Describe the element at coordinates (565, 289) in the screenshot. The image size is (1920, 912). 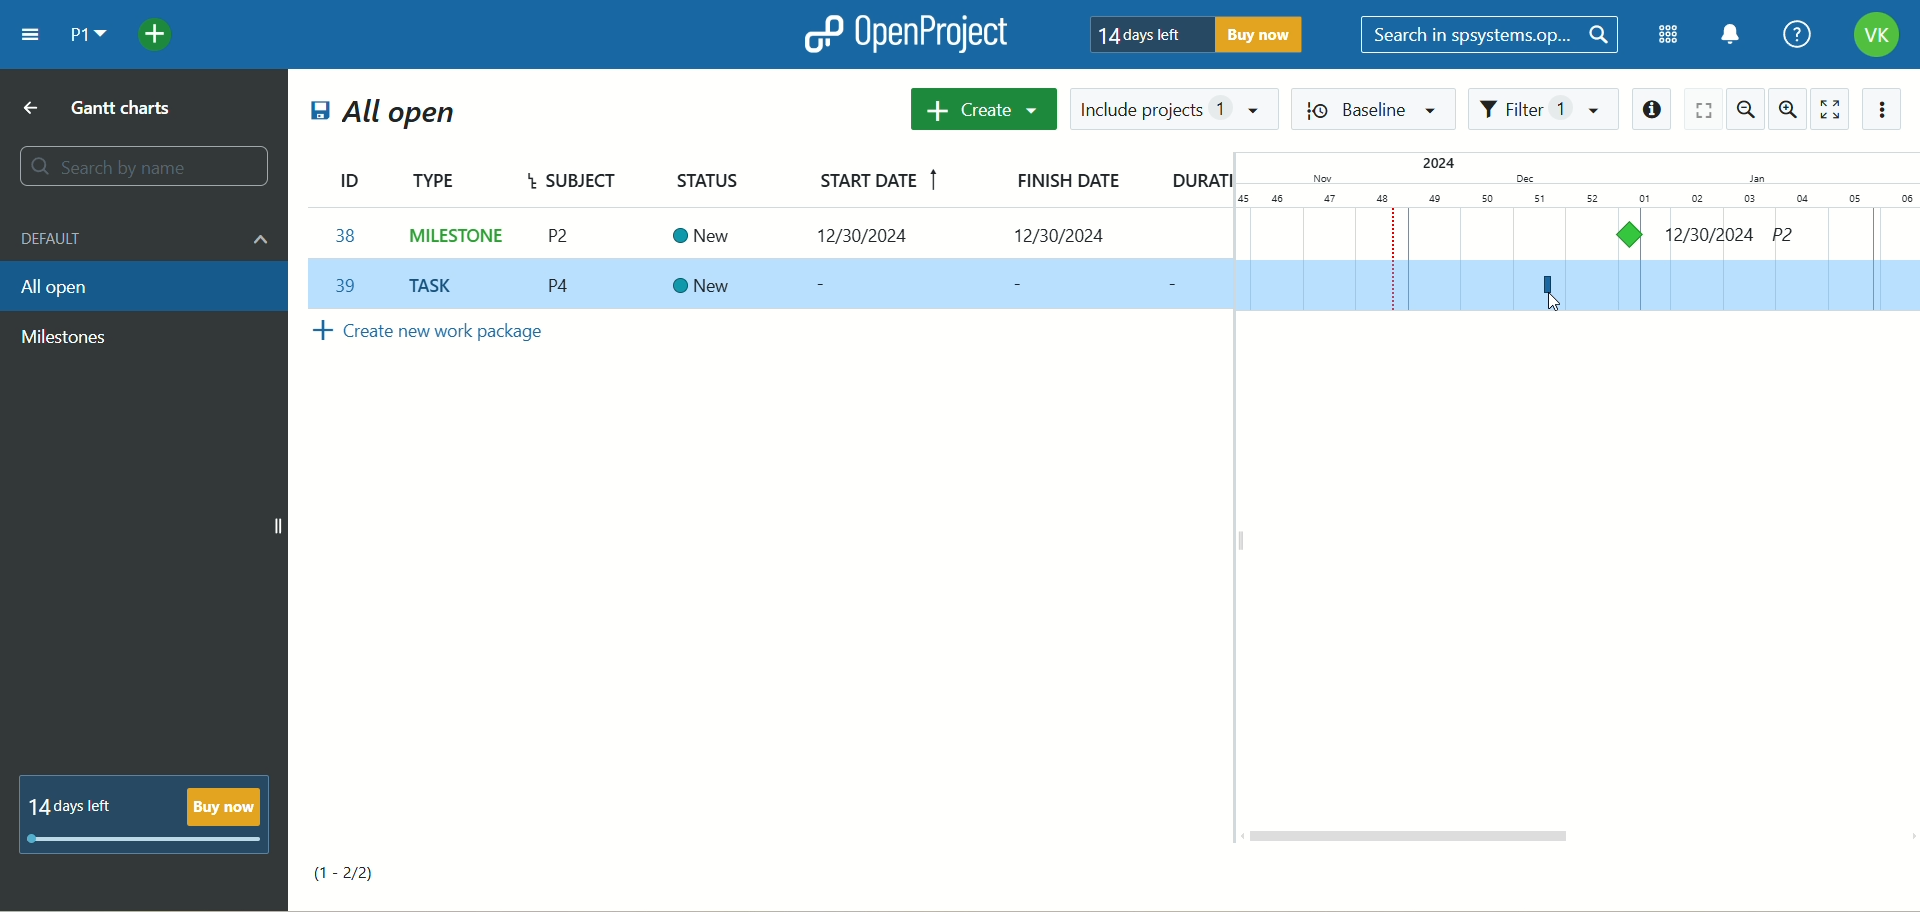
I see `P4` at that location.